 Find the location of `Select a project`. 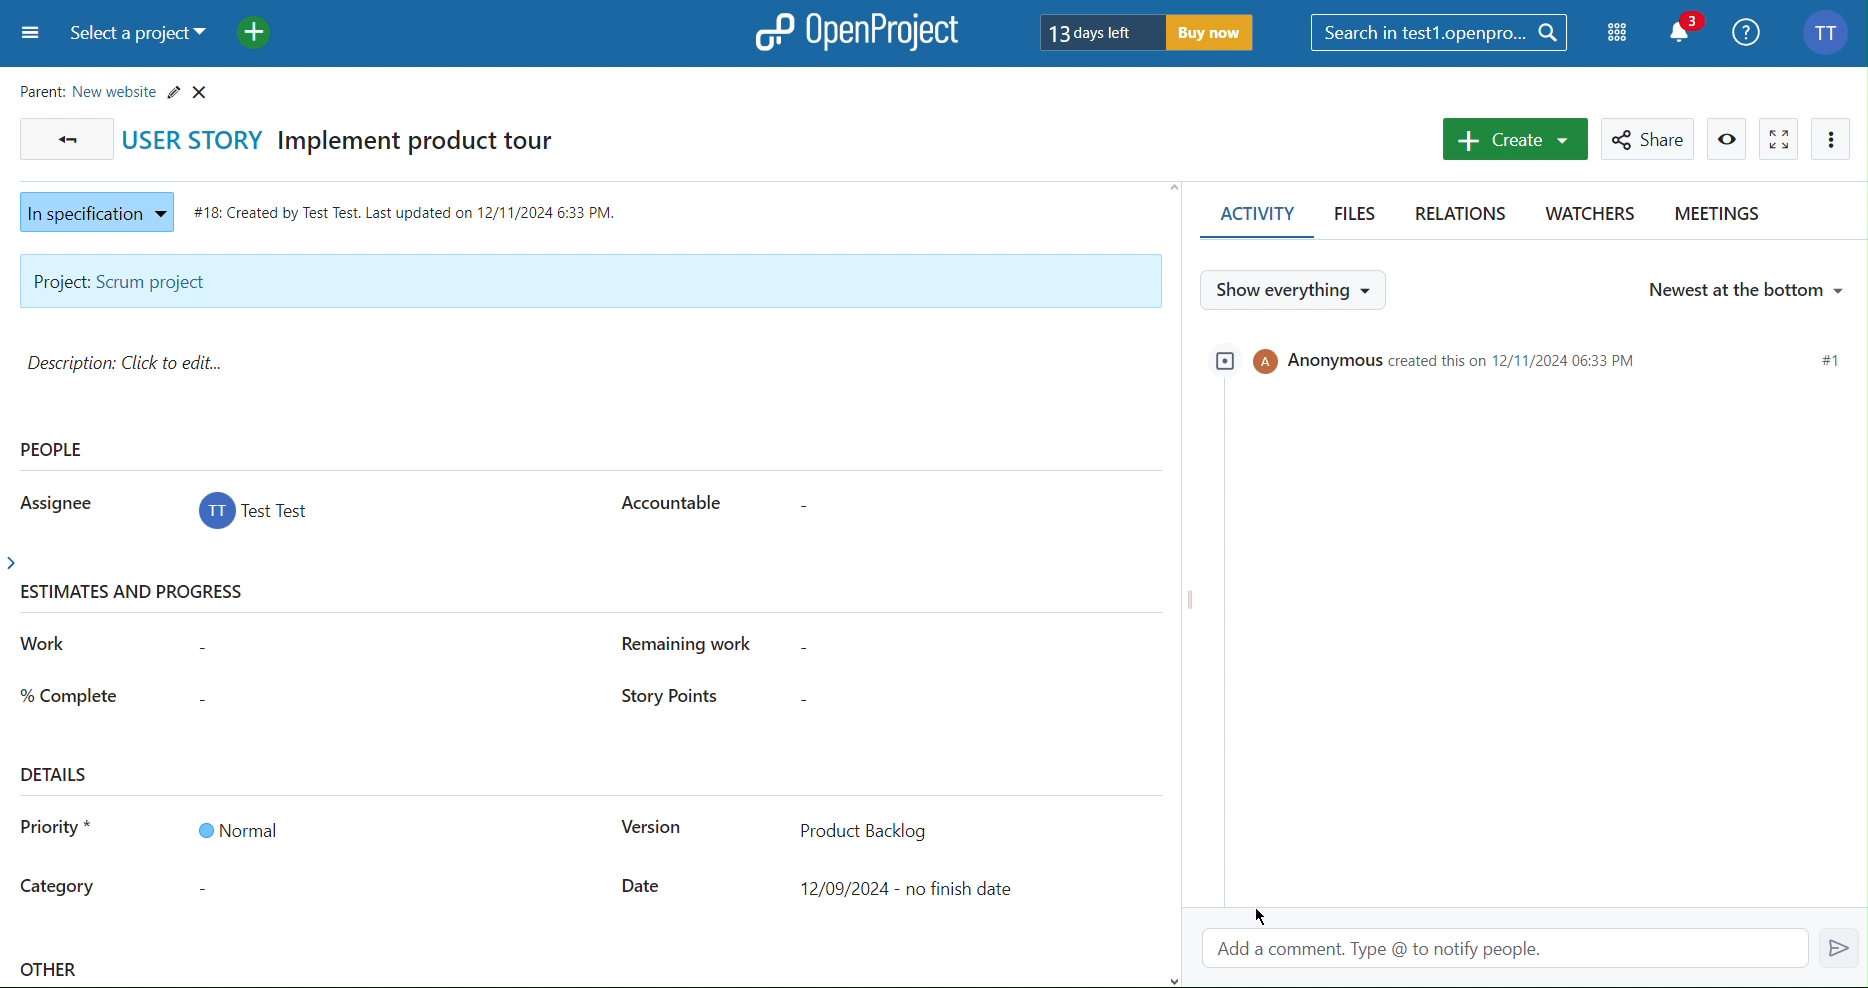

Select a project is located at coordinates (139, 35).